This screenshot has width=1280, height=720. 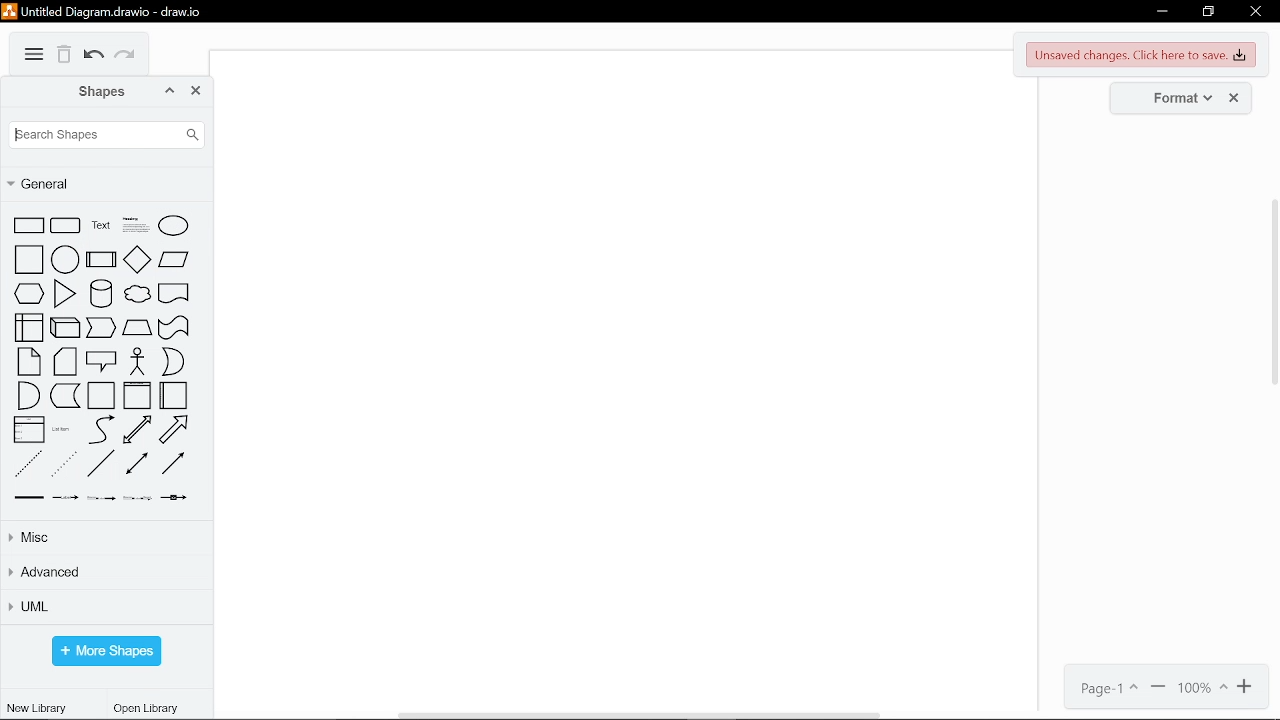 What do you see at coordinates (27, 260) in the screenshot?
I see `square` at bounding box center [27, 260].